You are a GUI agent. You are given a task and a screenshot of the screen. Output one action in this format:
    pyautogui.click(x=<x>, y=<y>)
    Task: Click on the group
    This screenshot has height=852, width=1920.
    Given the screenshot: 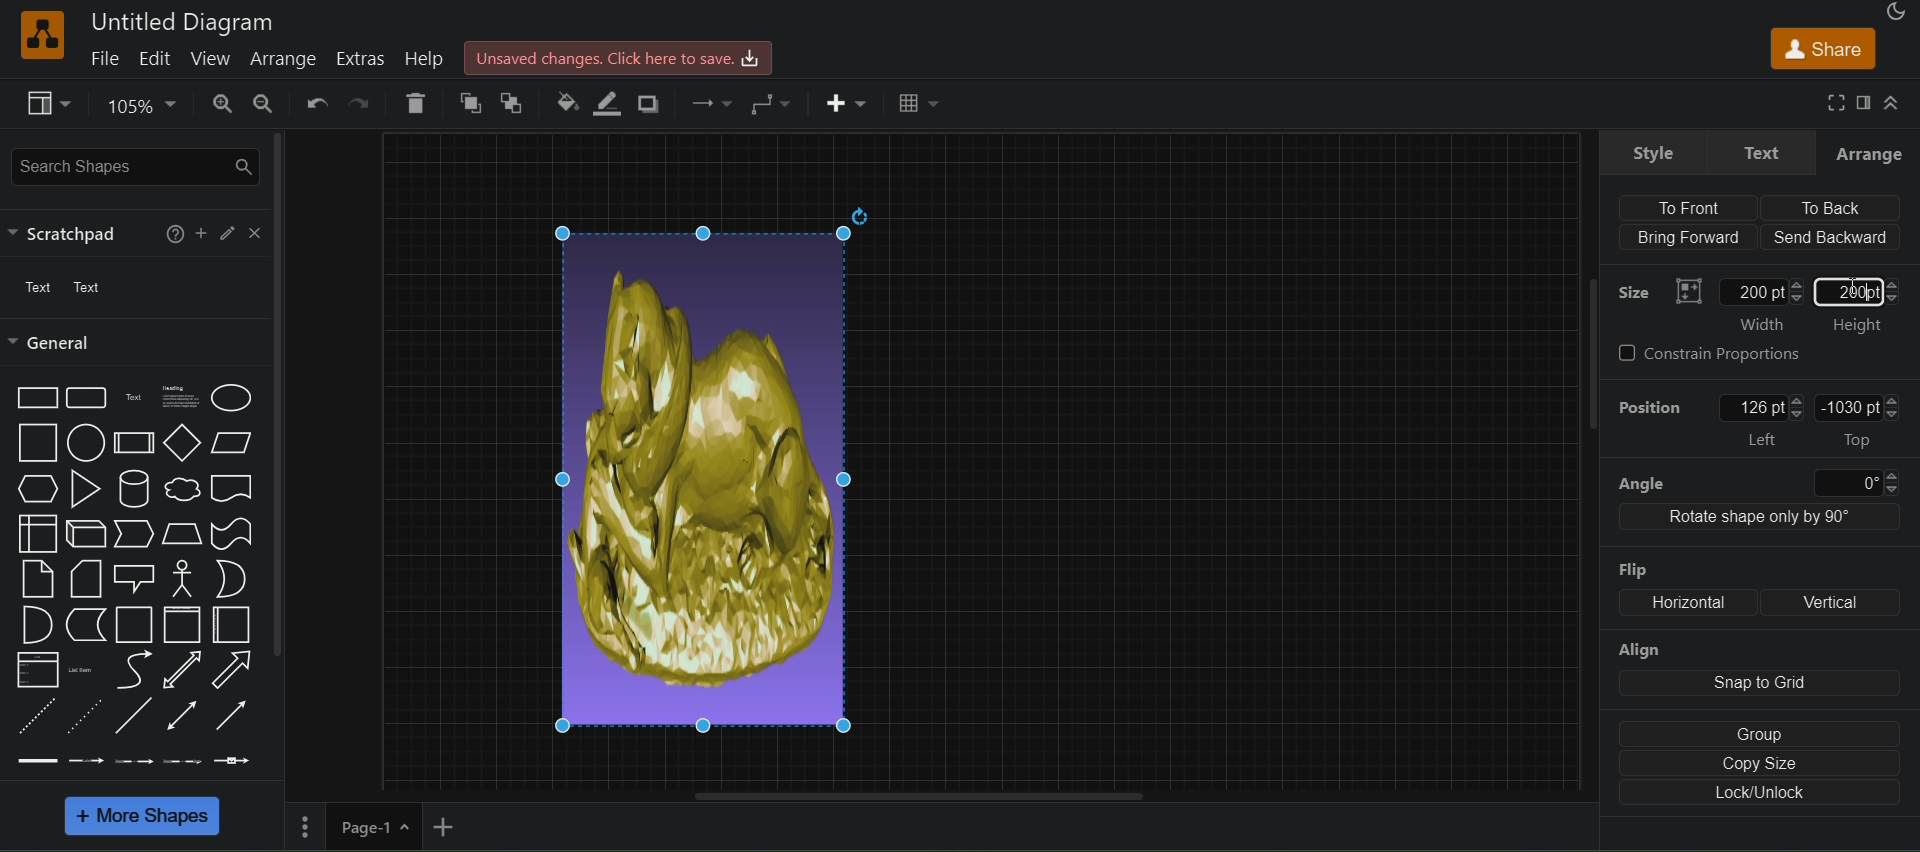 What is the action you would take?
    pyautogui.click(x=1753, y=733)
    